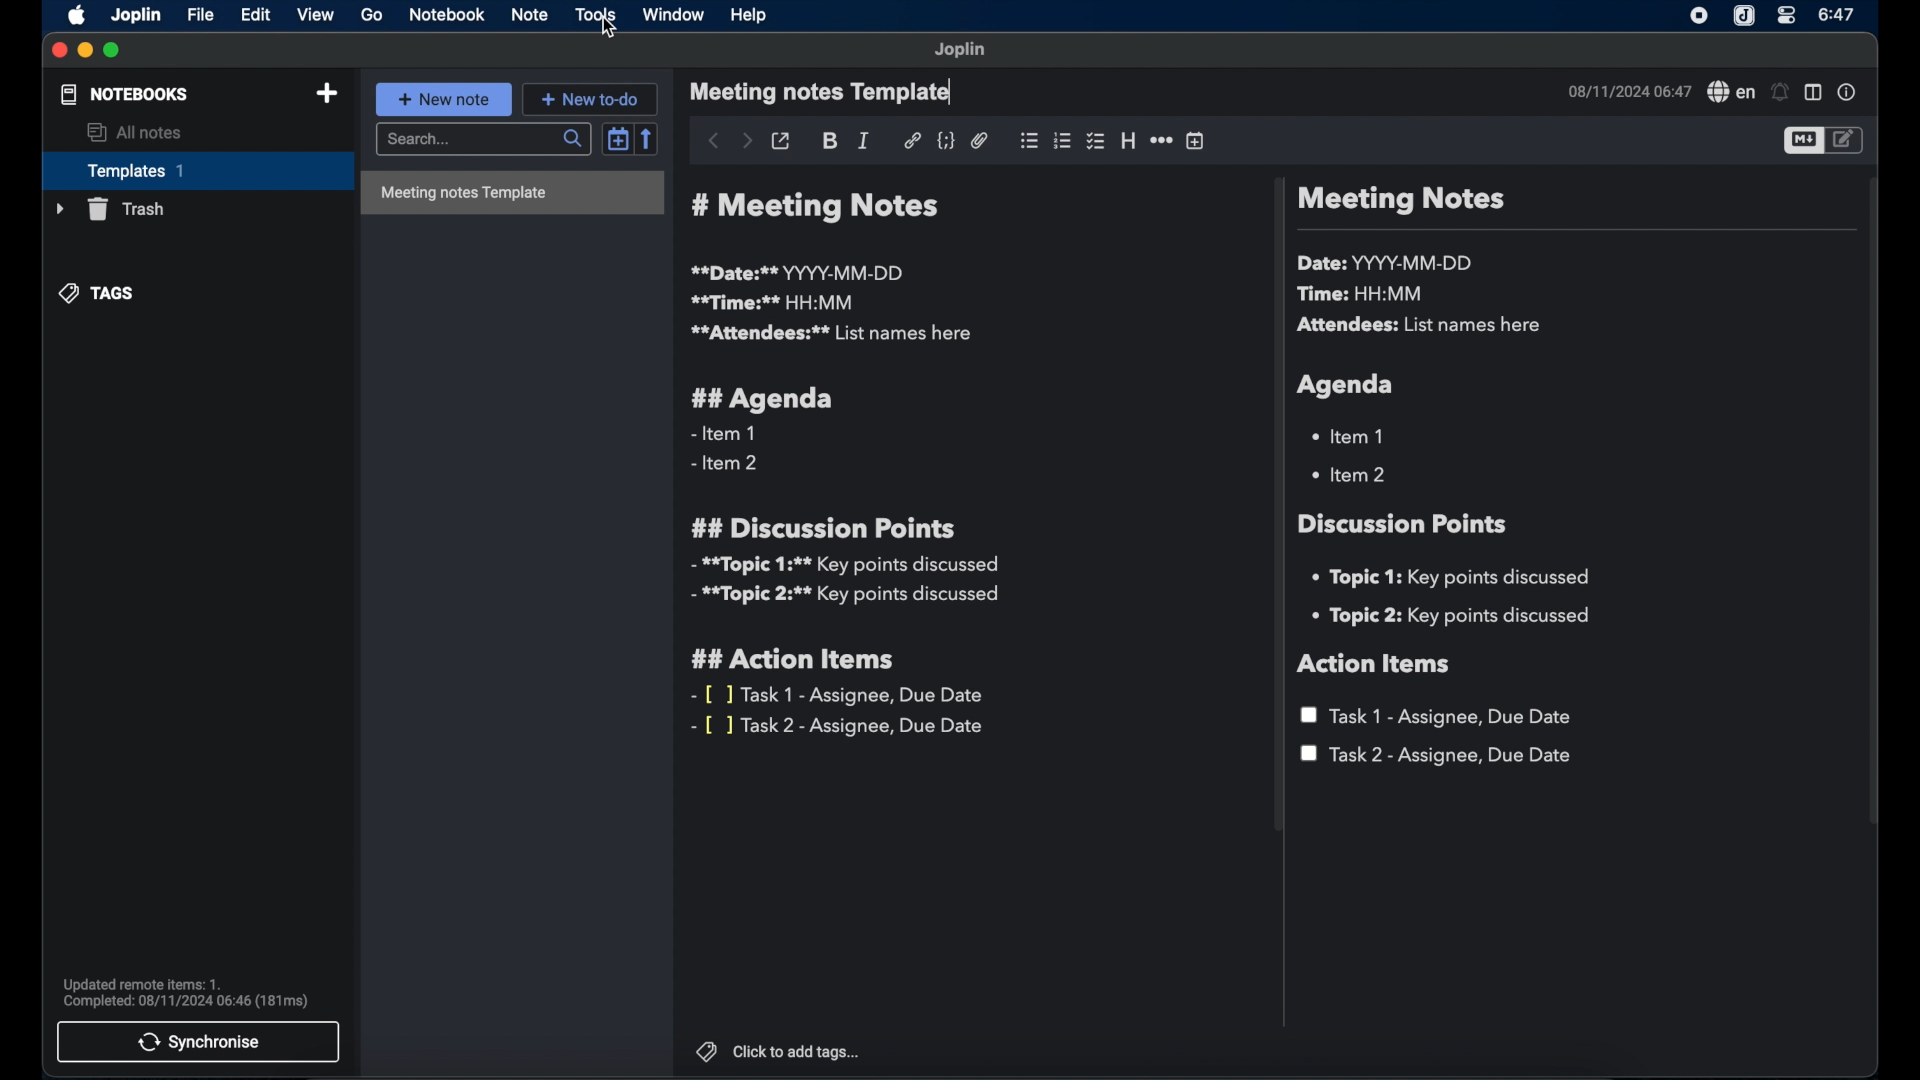 The image size is (1920, 1080). I want to click on 08/11/2024 06:47, so click(1627, 91).